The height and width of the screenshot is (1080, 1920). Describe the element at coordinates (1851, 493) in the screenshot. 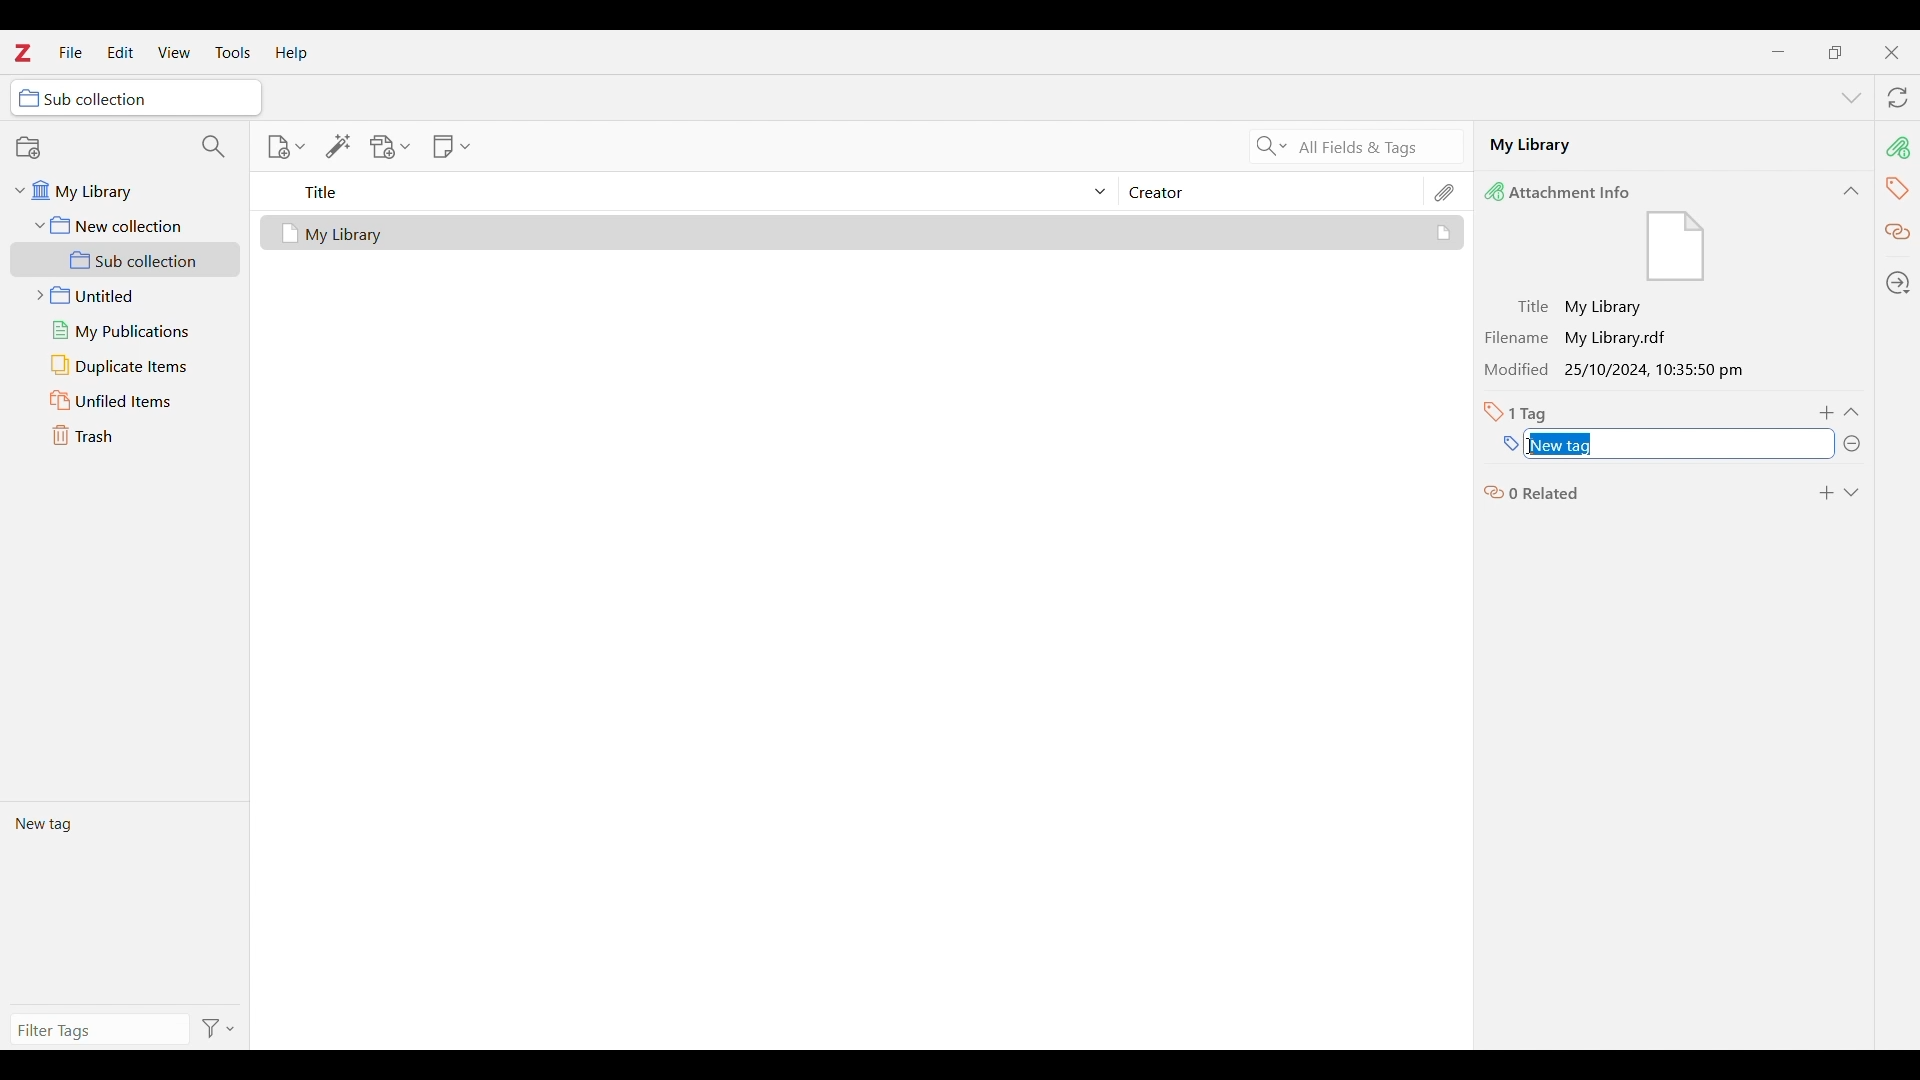

I see `Expand` at that location.